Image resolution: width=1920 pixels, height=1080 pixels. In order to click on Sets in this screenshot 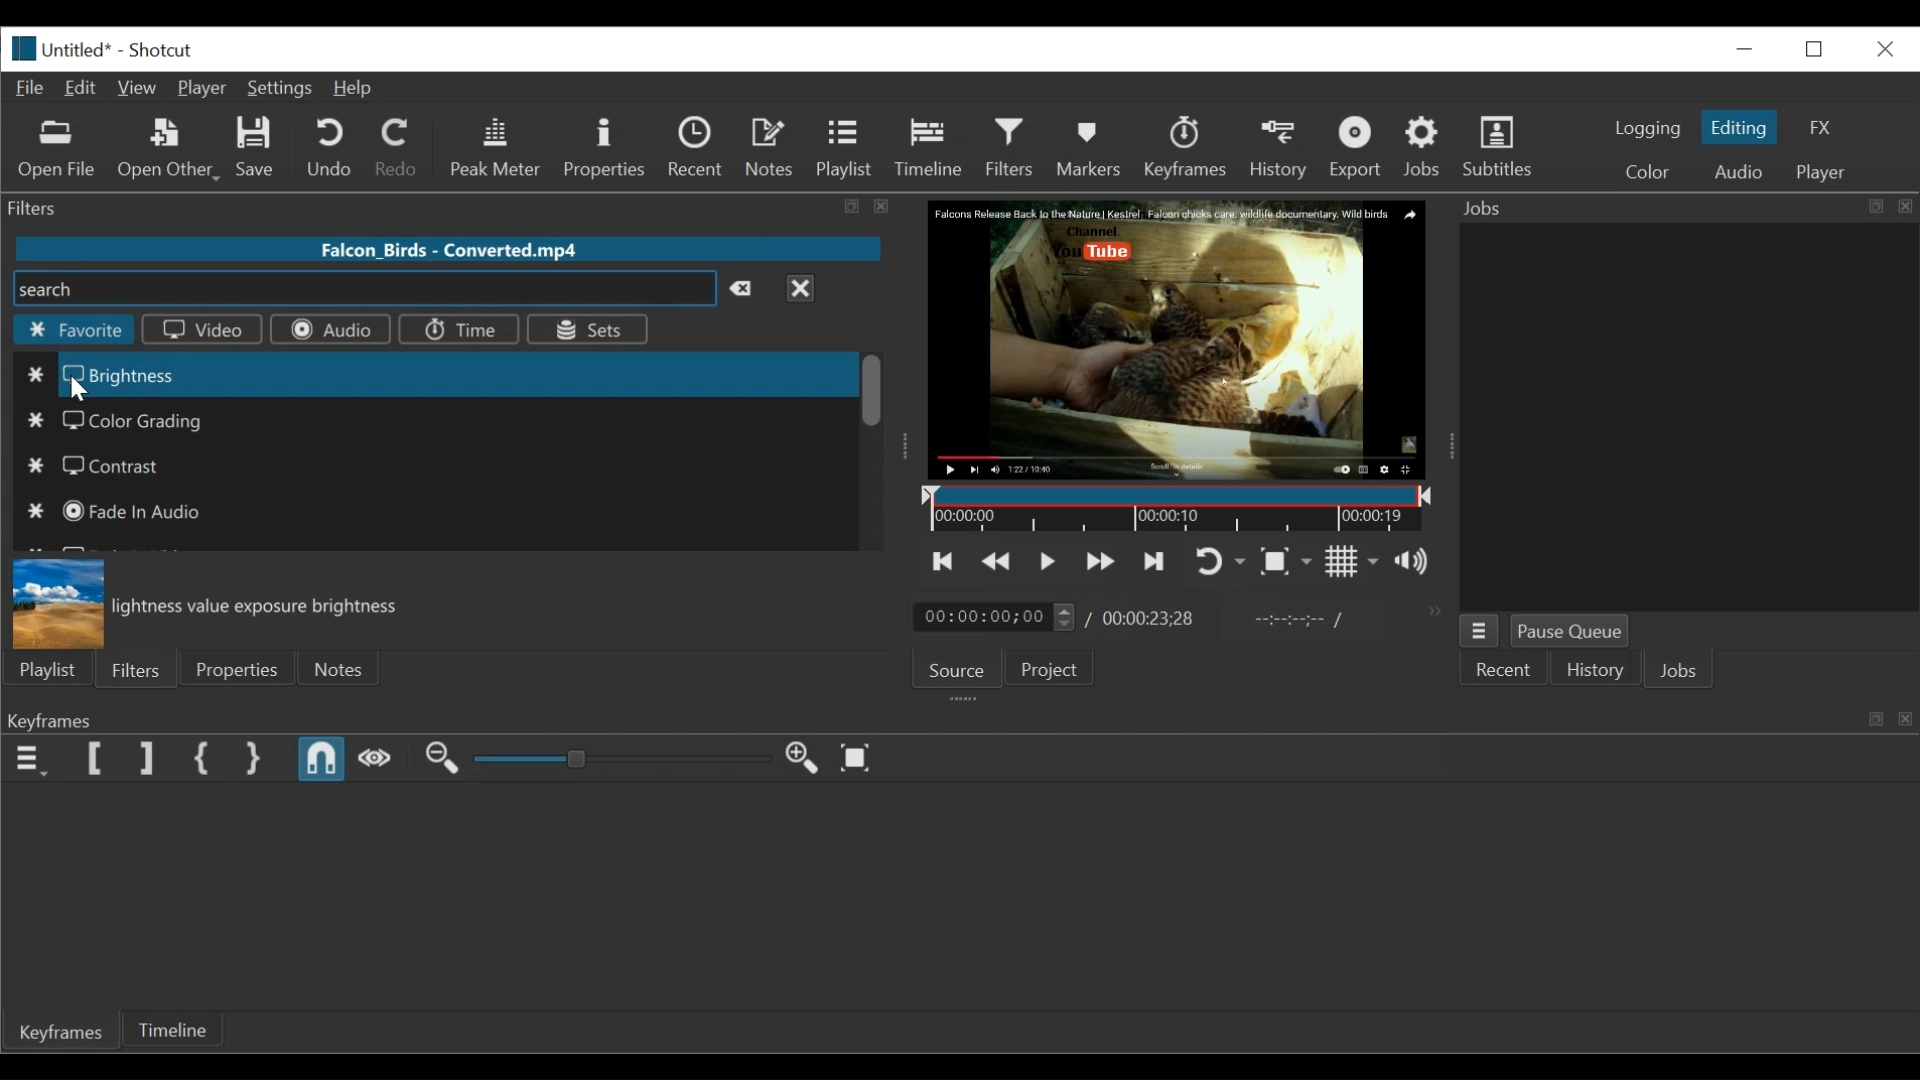, I will do `click(585, 329)`.